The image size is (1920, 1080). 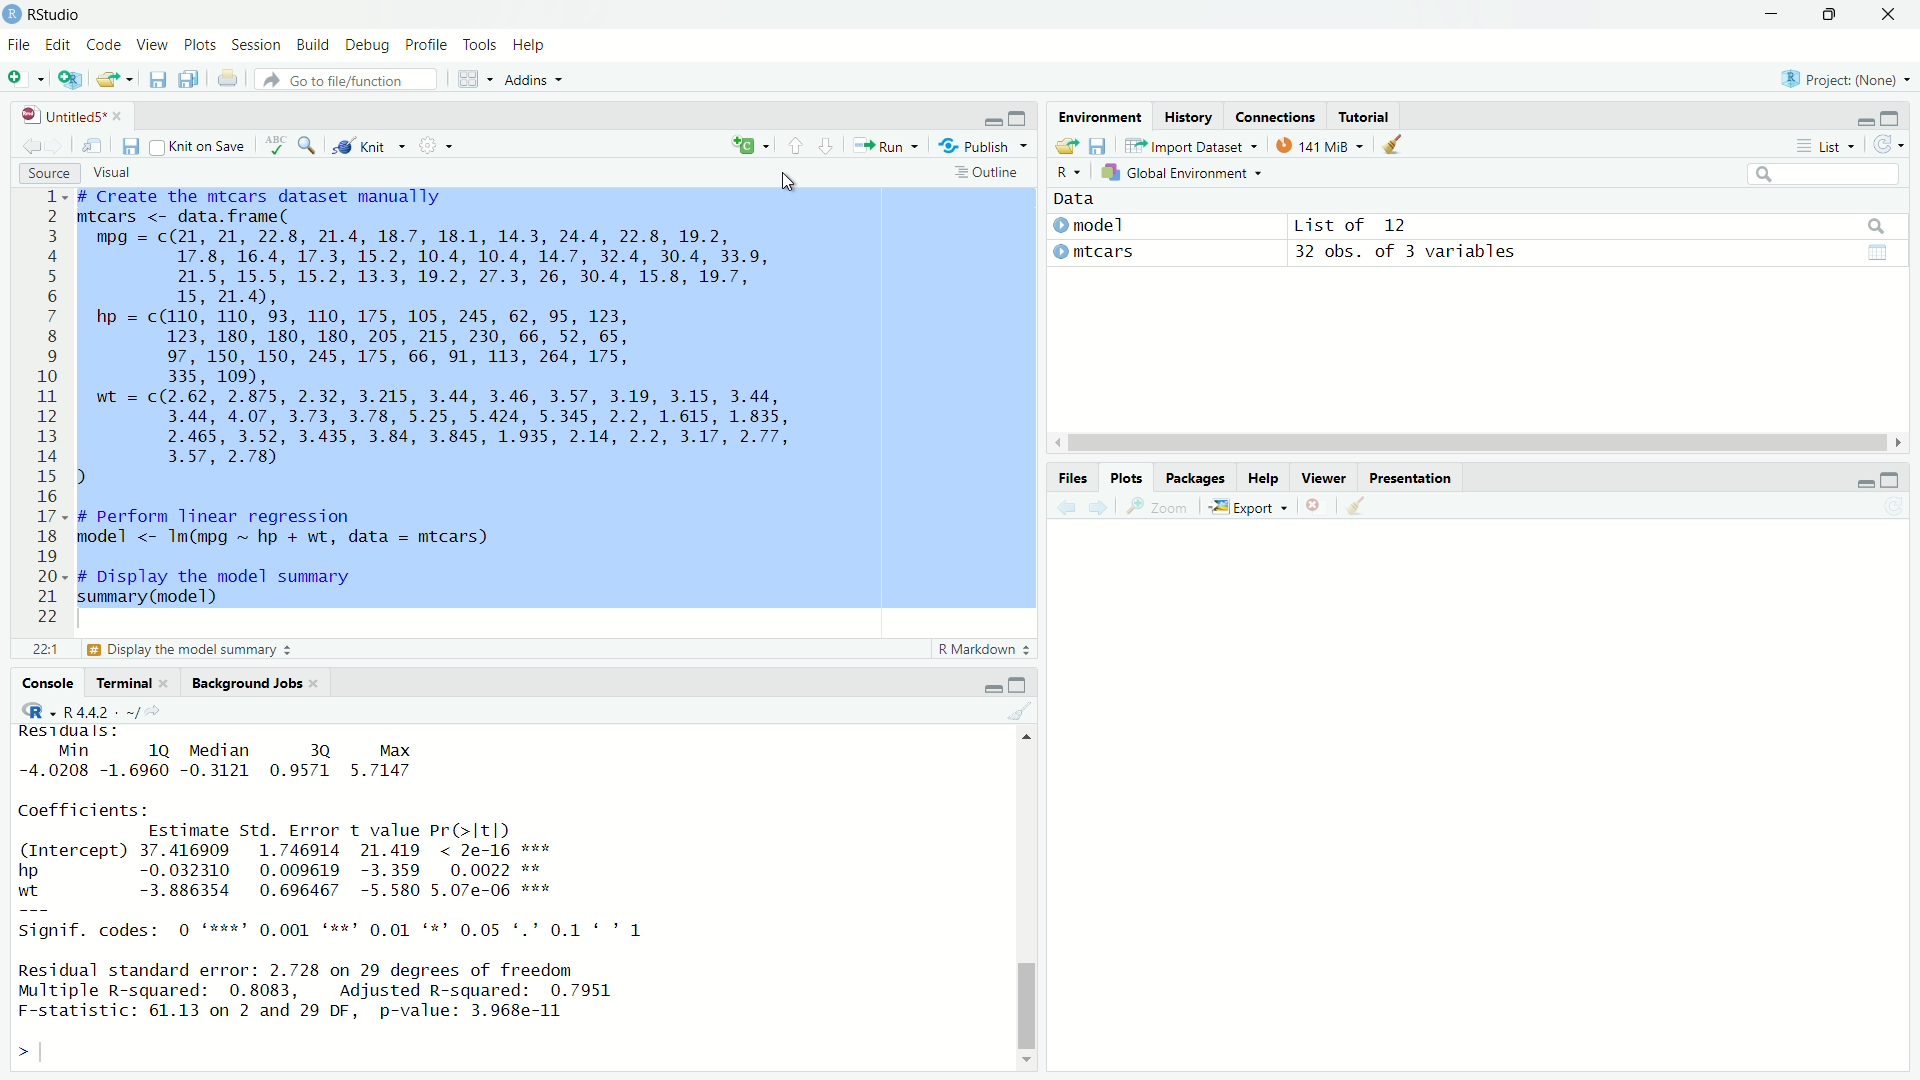 I want to click on RStudio, so click(x=56, y=15).